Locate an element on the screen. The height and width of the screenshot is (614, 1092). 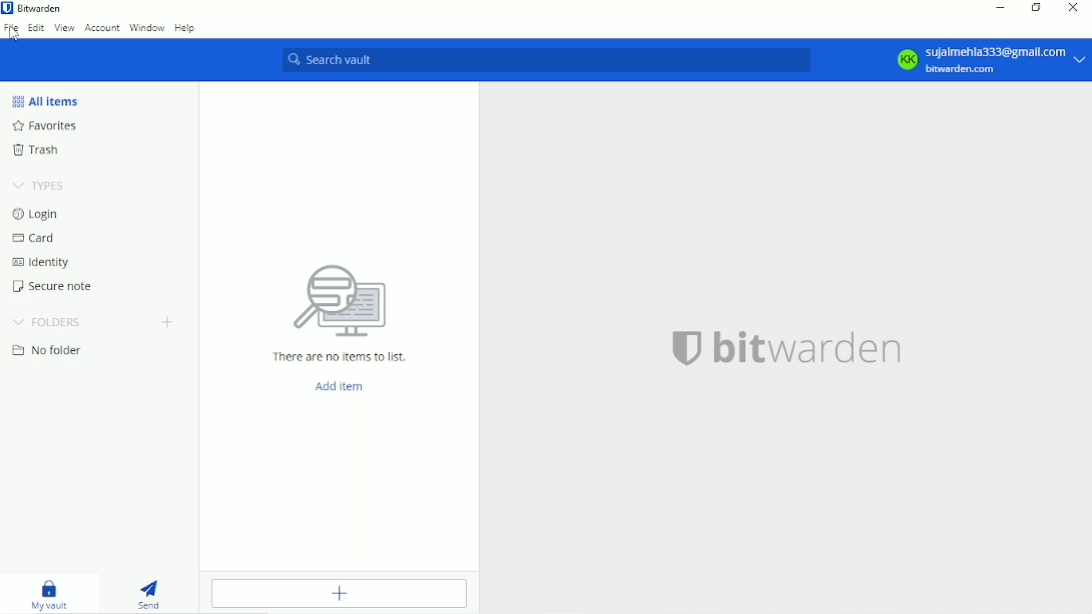
Cursor is located at coordinates (12, 34).